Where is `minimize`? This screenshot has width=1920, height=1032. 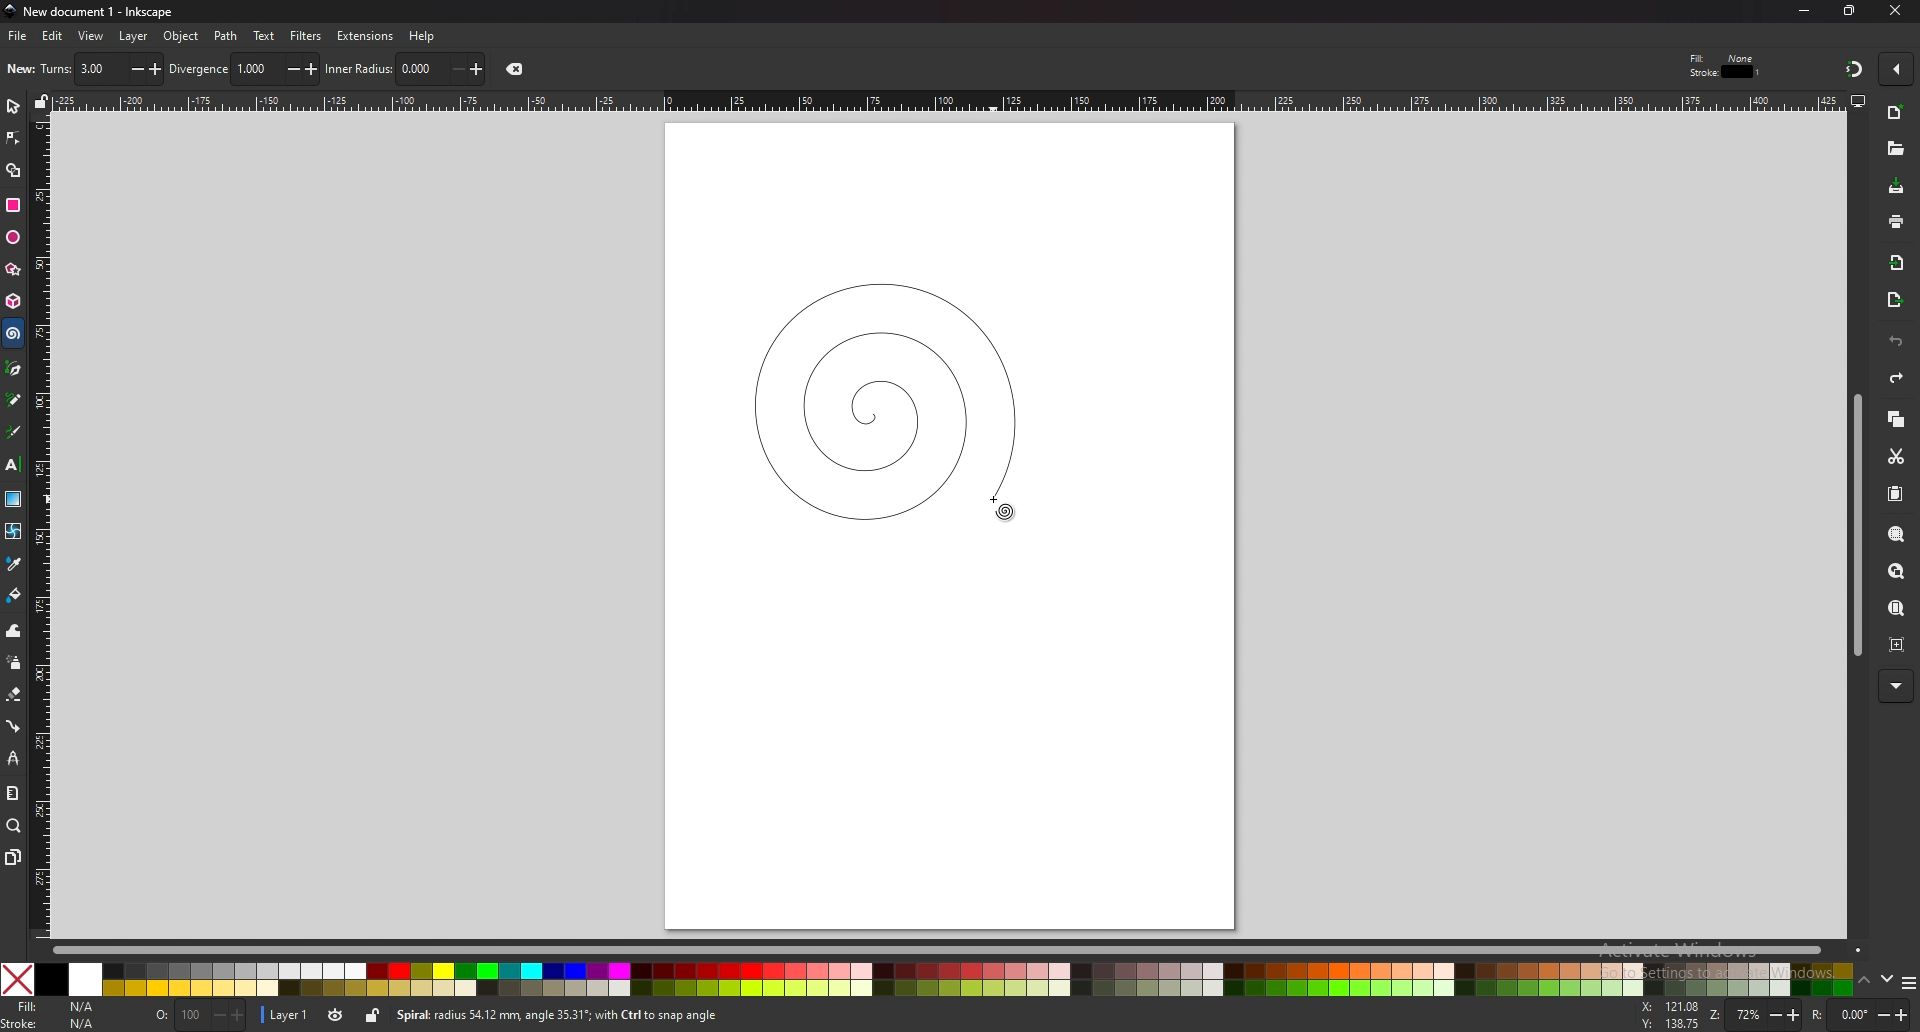 minimize is located at coordinates (1803, 10).